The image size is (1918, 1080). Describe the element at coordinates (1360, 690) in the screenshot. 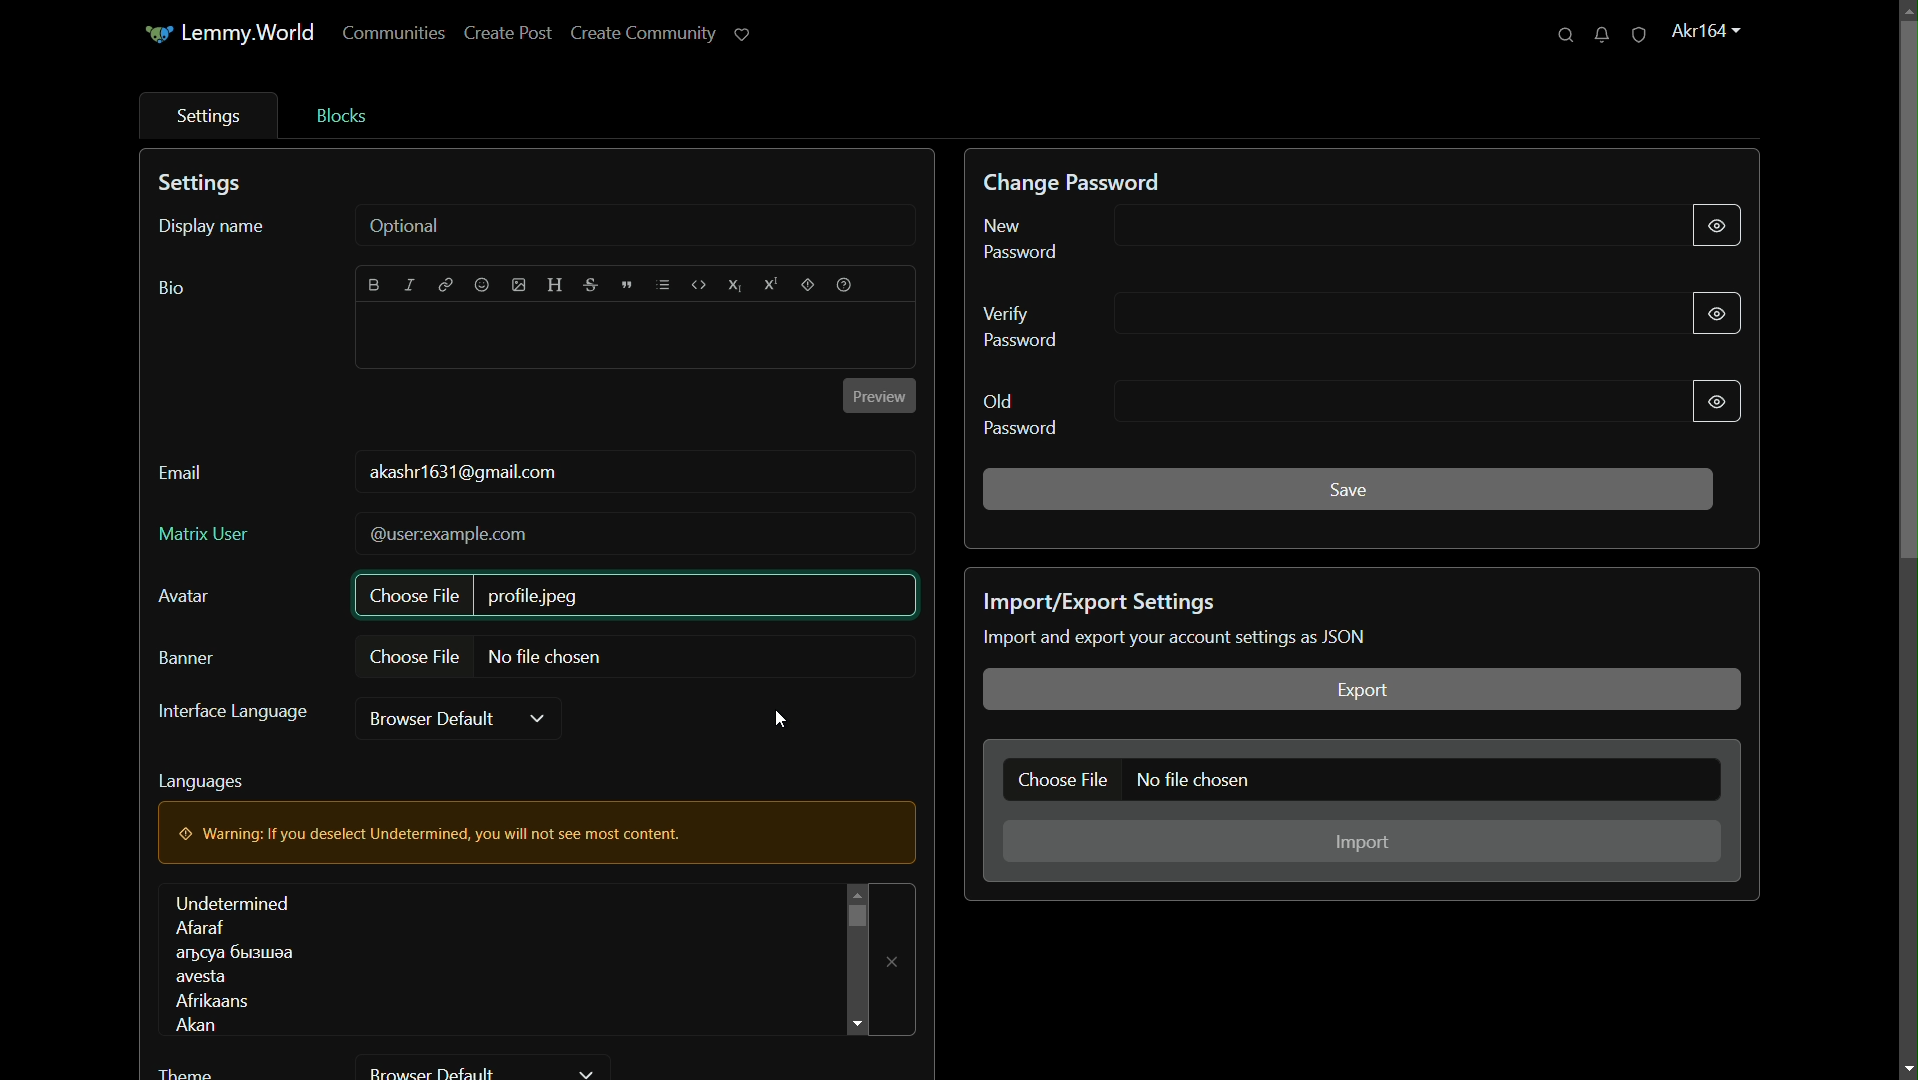

I see `export` at that location.